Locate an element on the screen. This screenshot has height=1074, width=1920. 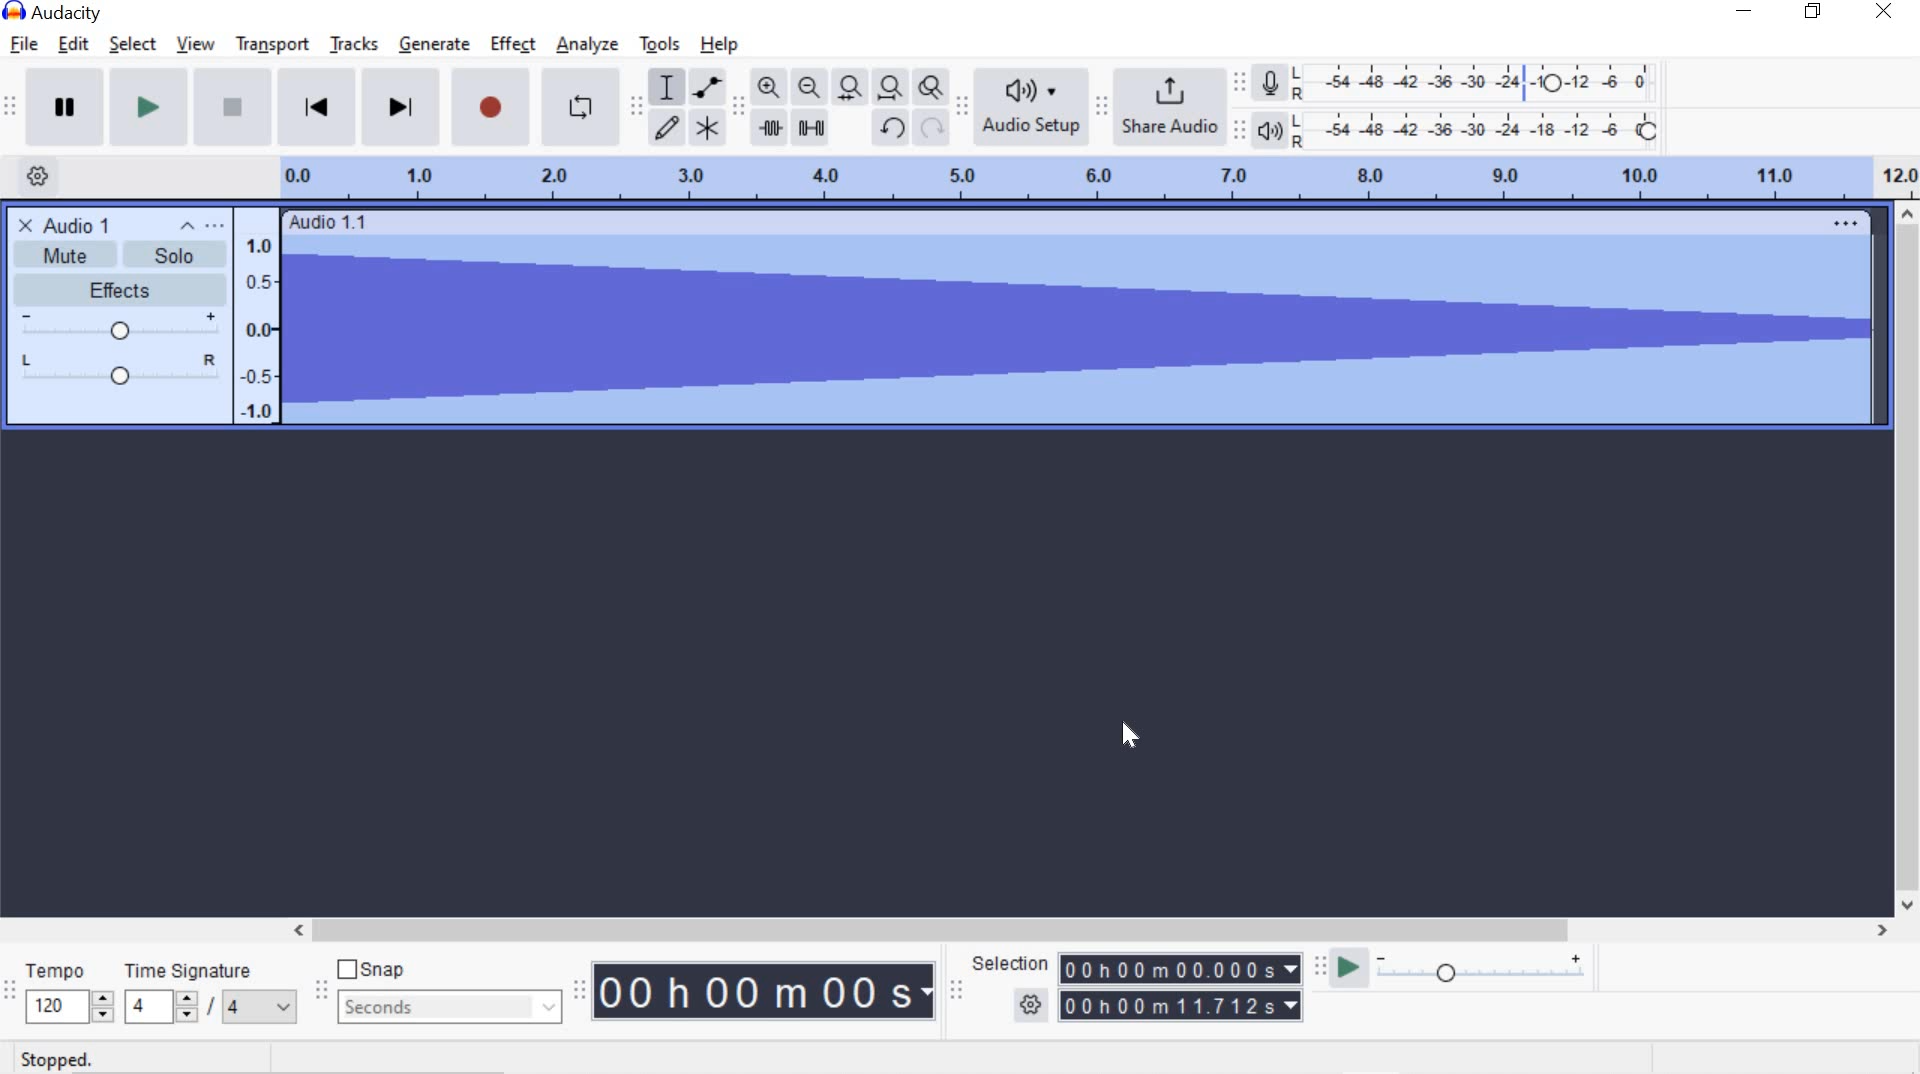
 is located at coordinates (1009, 964).